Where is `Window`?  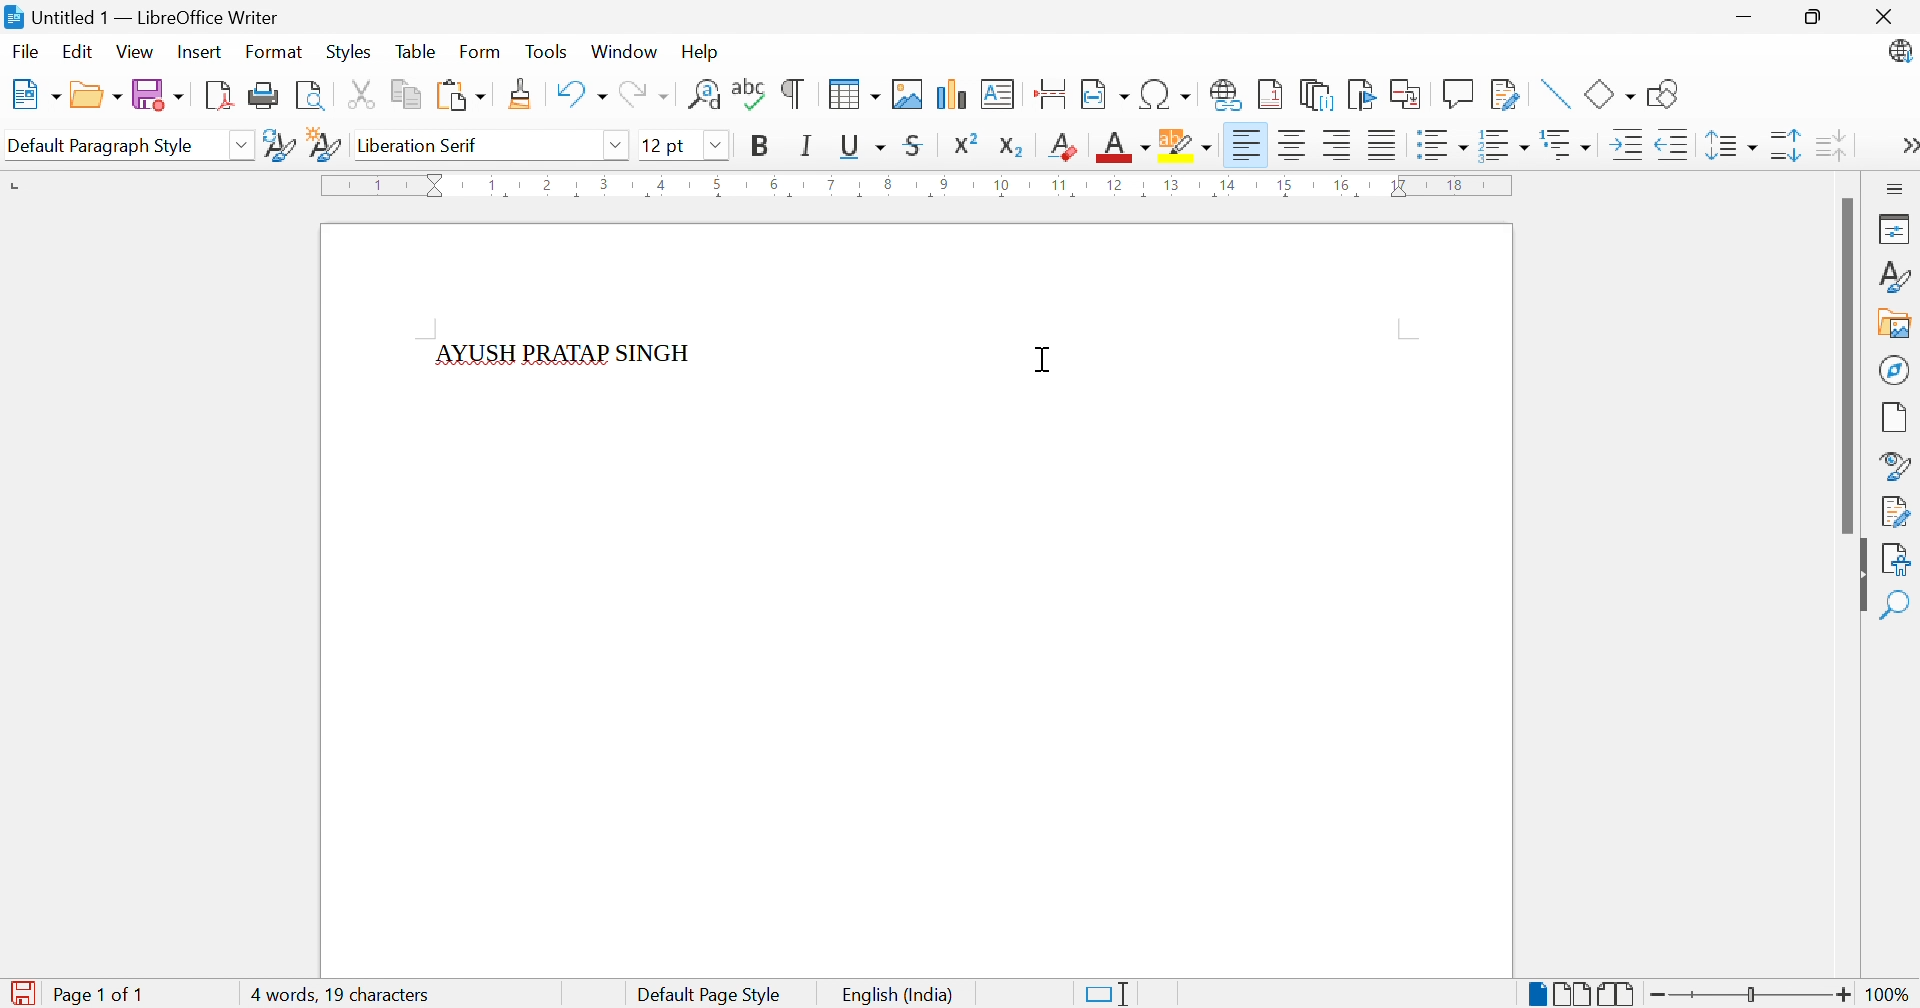
Window is located at coordinates (623, 52).